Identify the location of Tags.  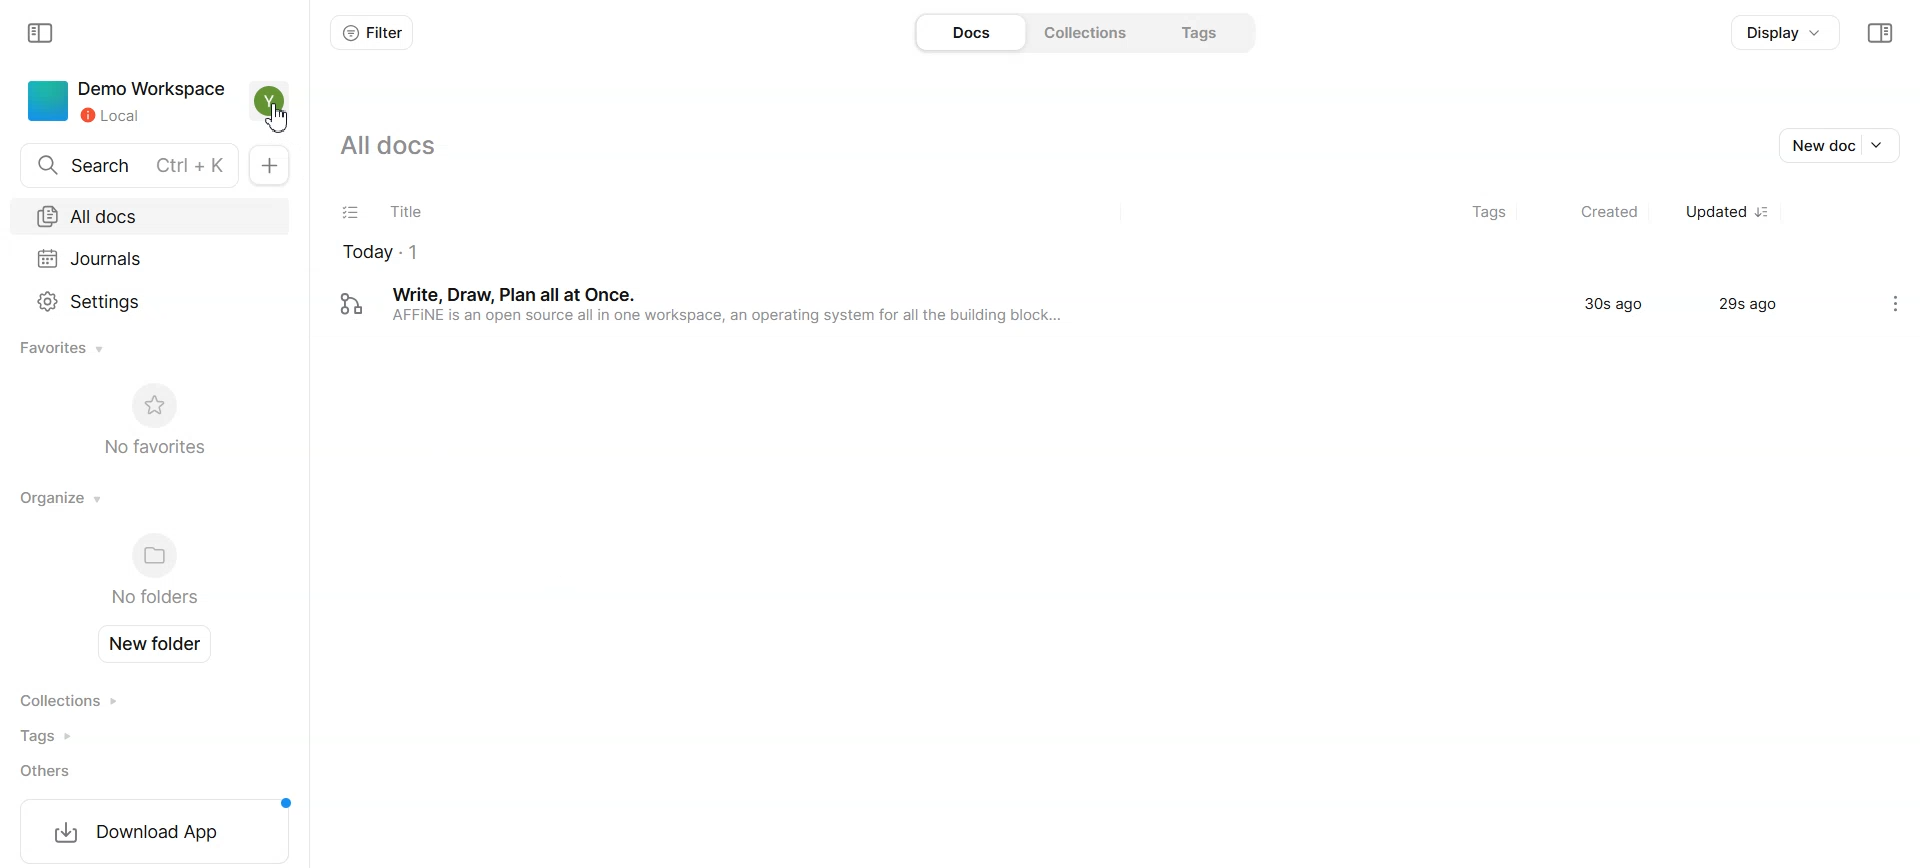
(1478, 212).